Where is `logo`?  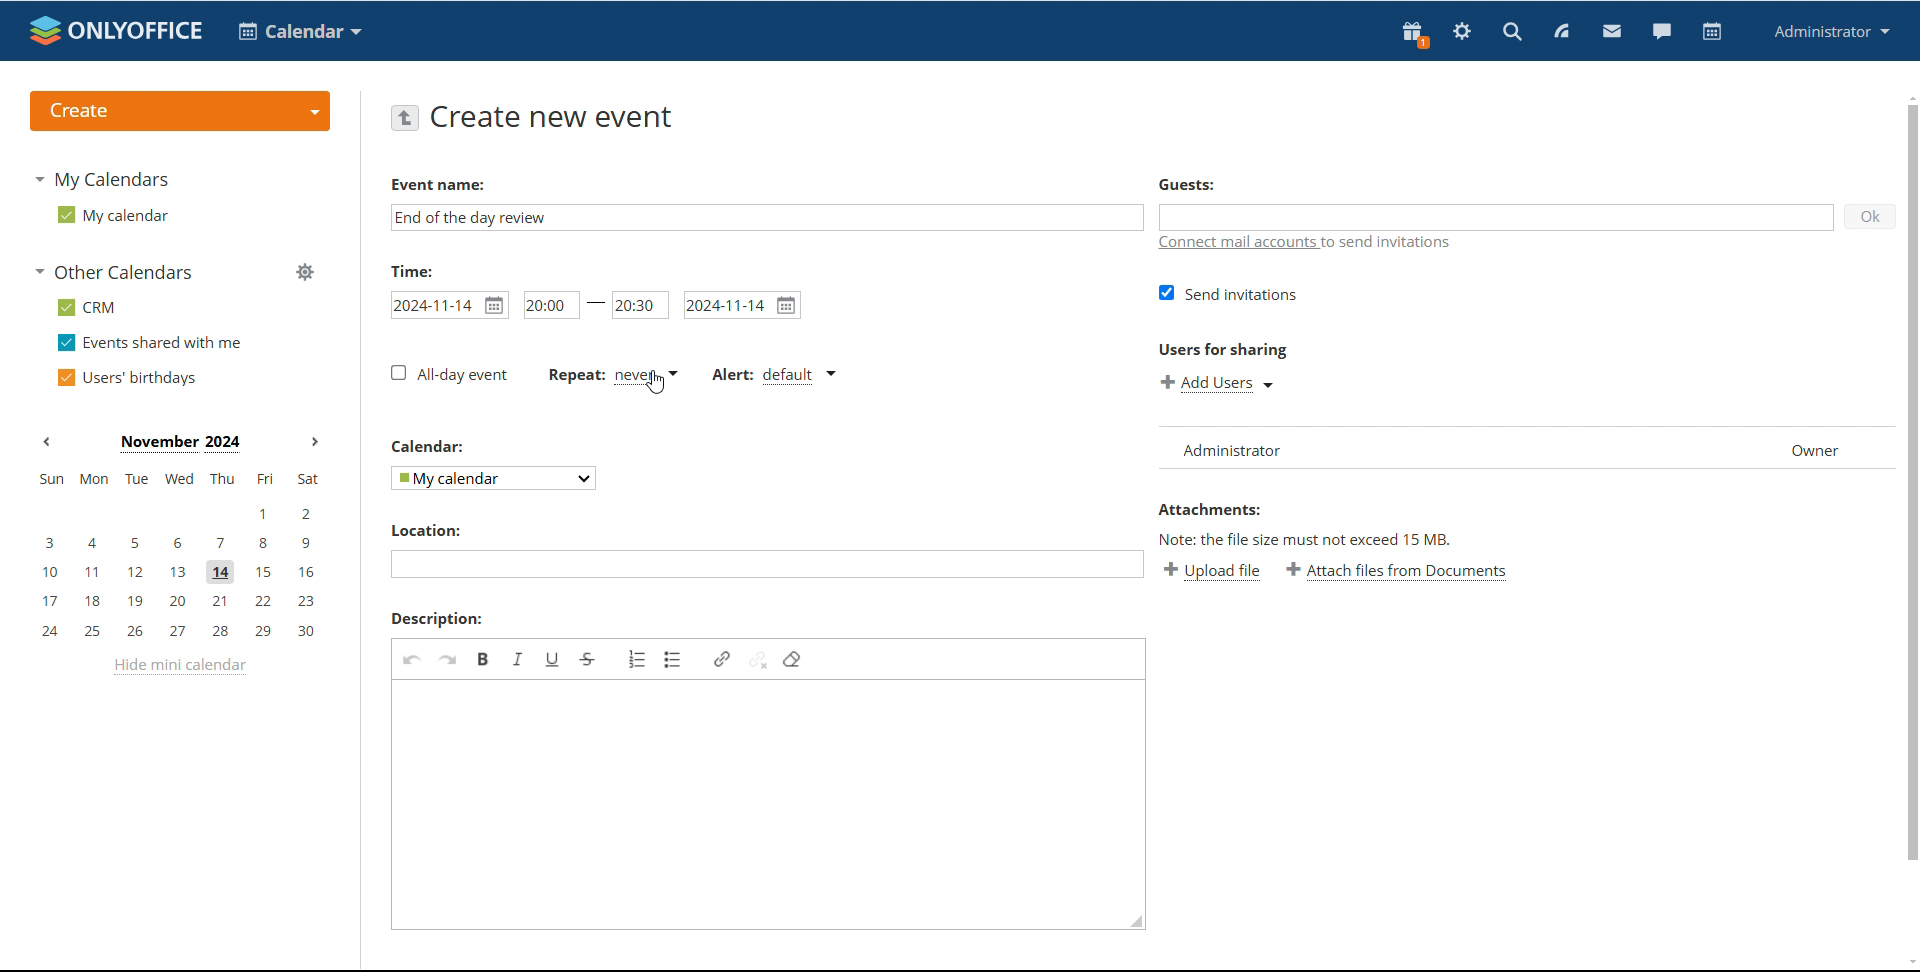 logo is located at coordinates (116, 30).